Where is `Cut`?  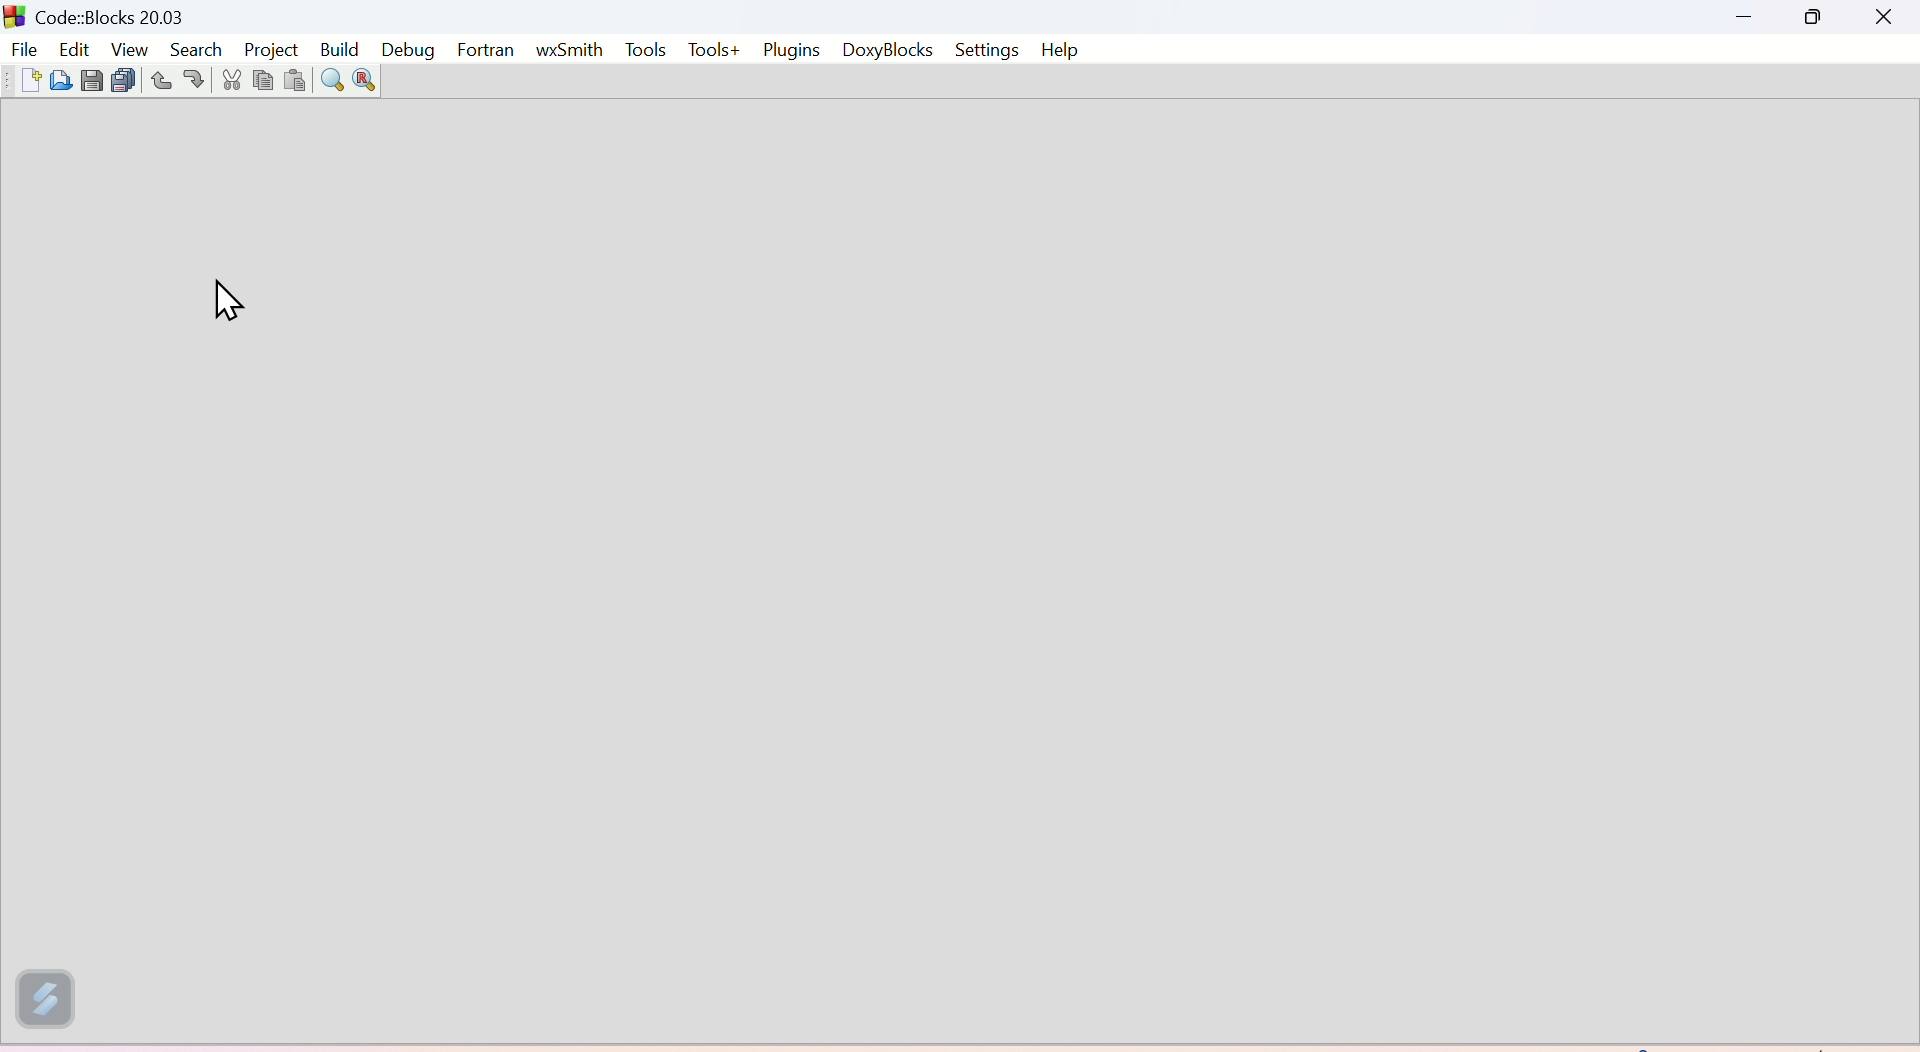 Cut is located at coordinates (229, 83).